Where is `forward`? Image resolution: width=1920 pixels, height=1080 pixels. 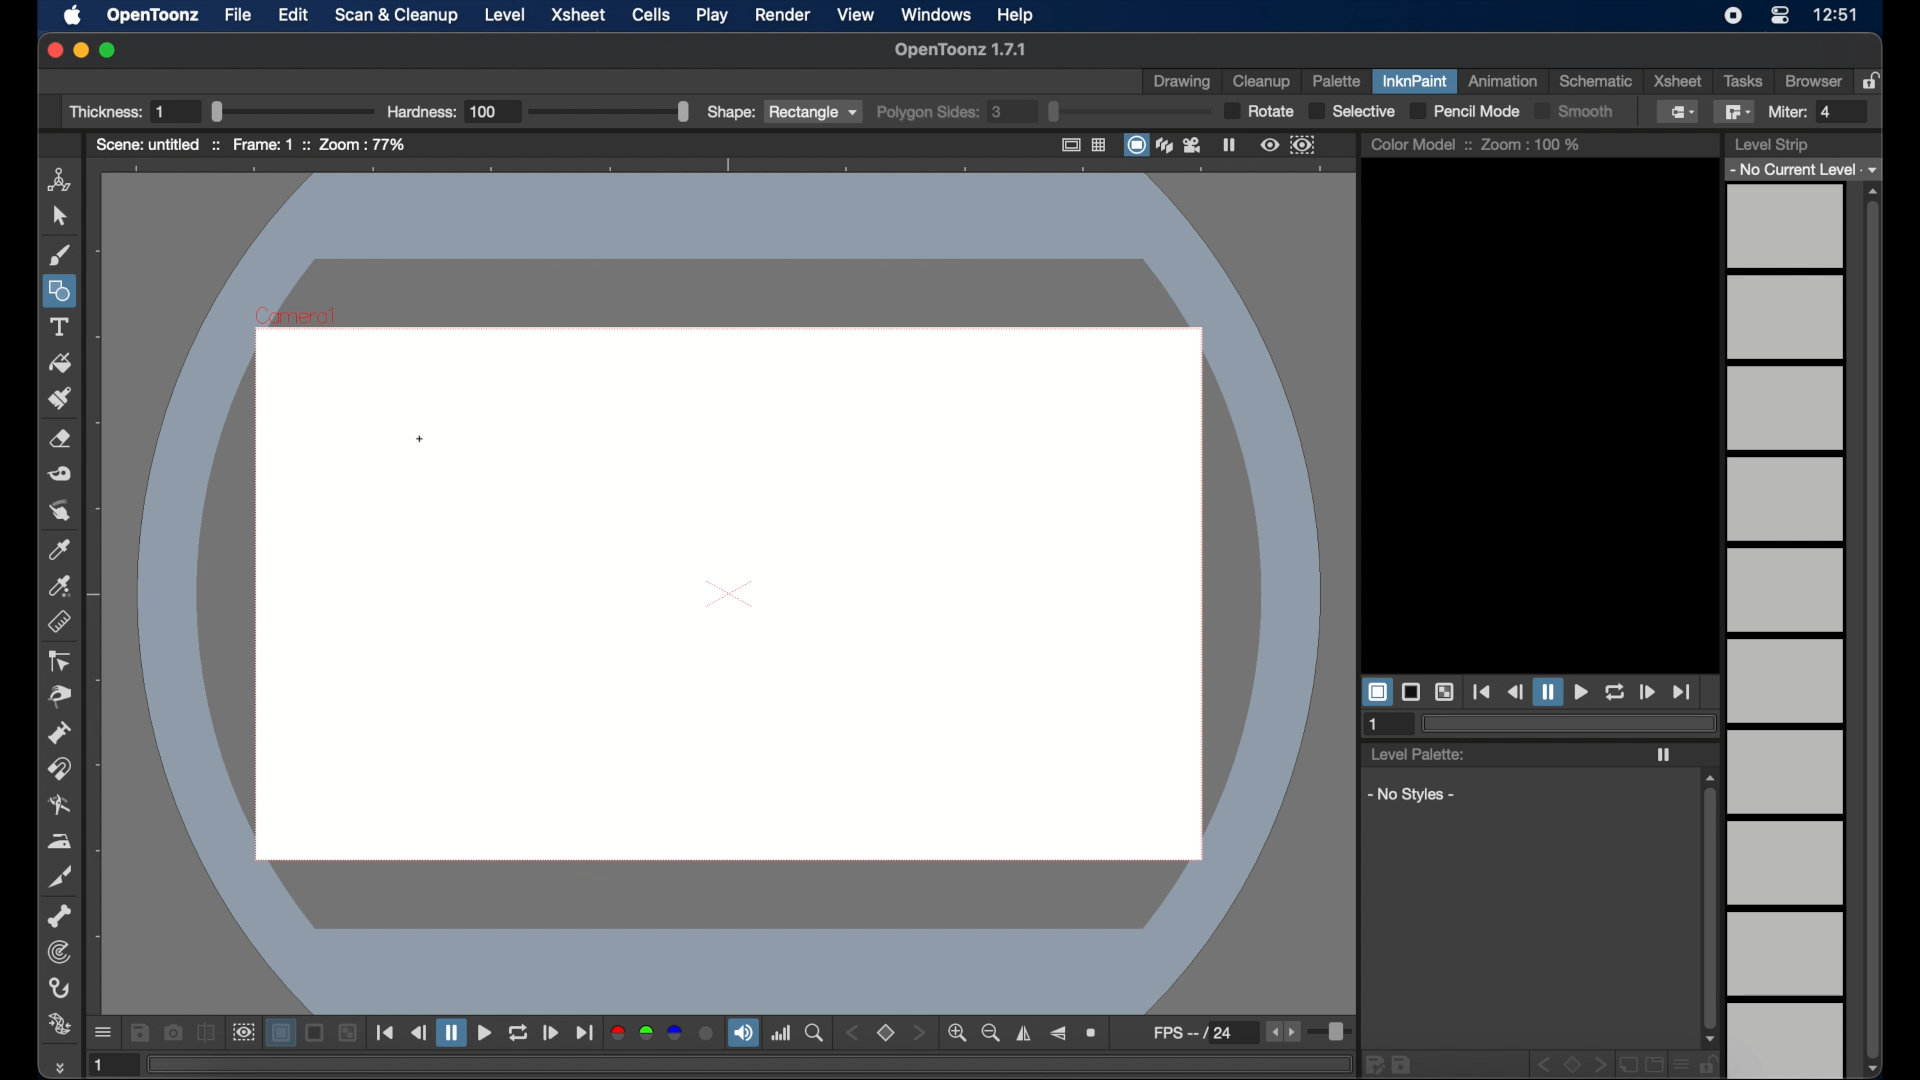
forward is located at coordinates (551, 1033).